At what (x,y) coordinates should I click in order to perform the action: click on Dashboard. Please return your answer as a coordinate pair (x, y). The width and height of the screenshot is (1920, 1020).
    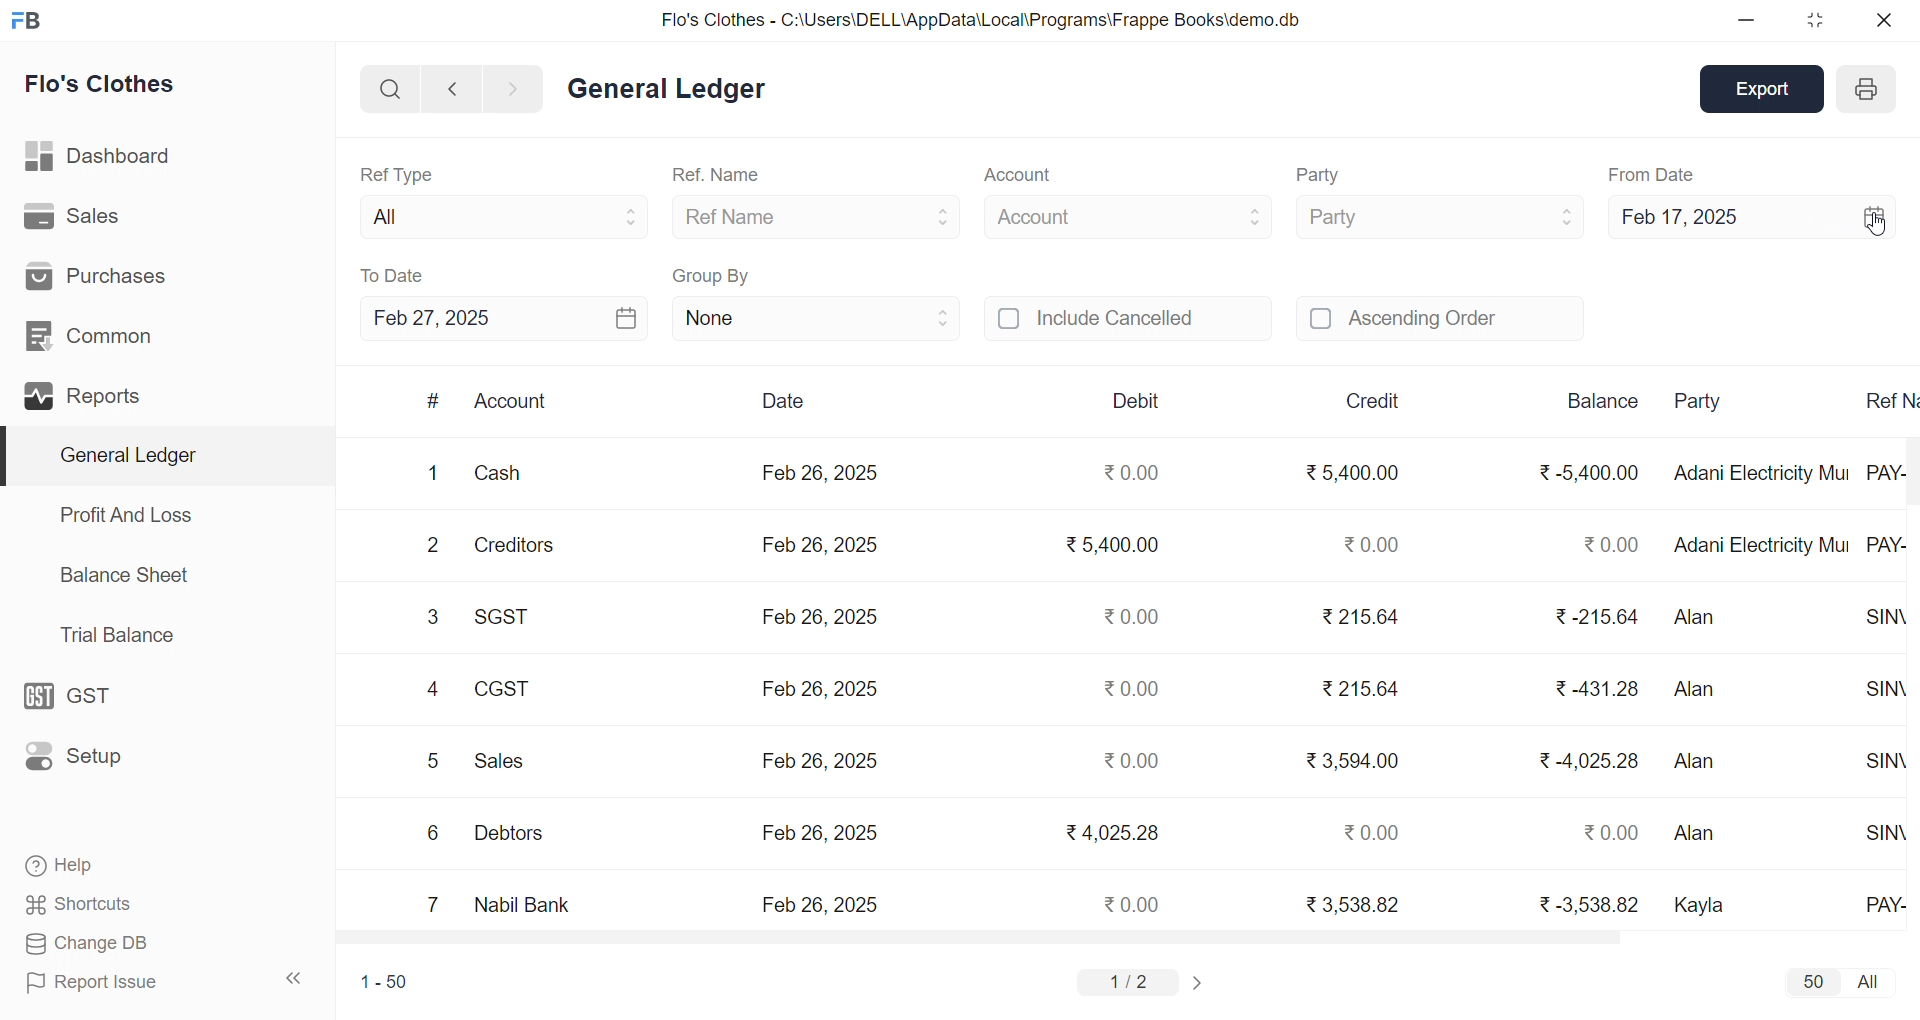
    Looking at the image, I should click on (95, 153).